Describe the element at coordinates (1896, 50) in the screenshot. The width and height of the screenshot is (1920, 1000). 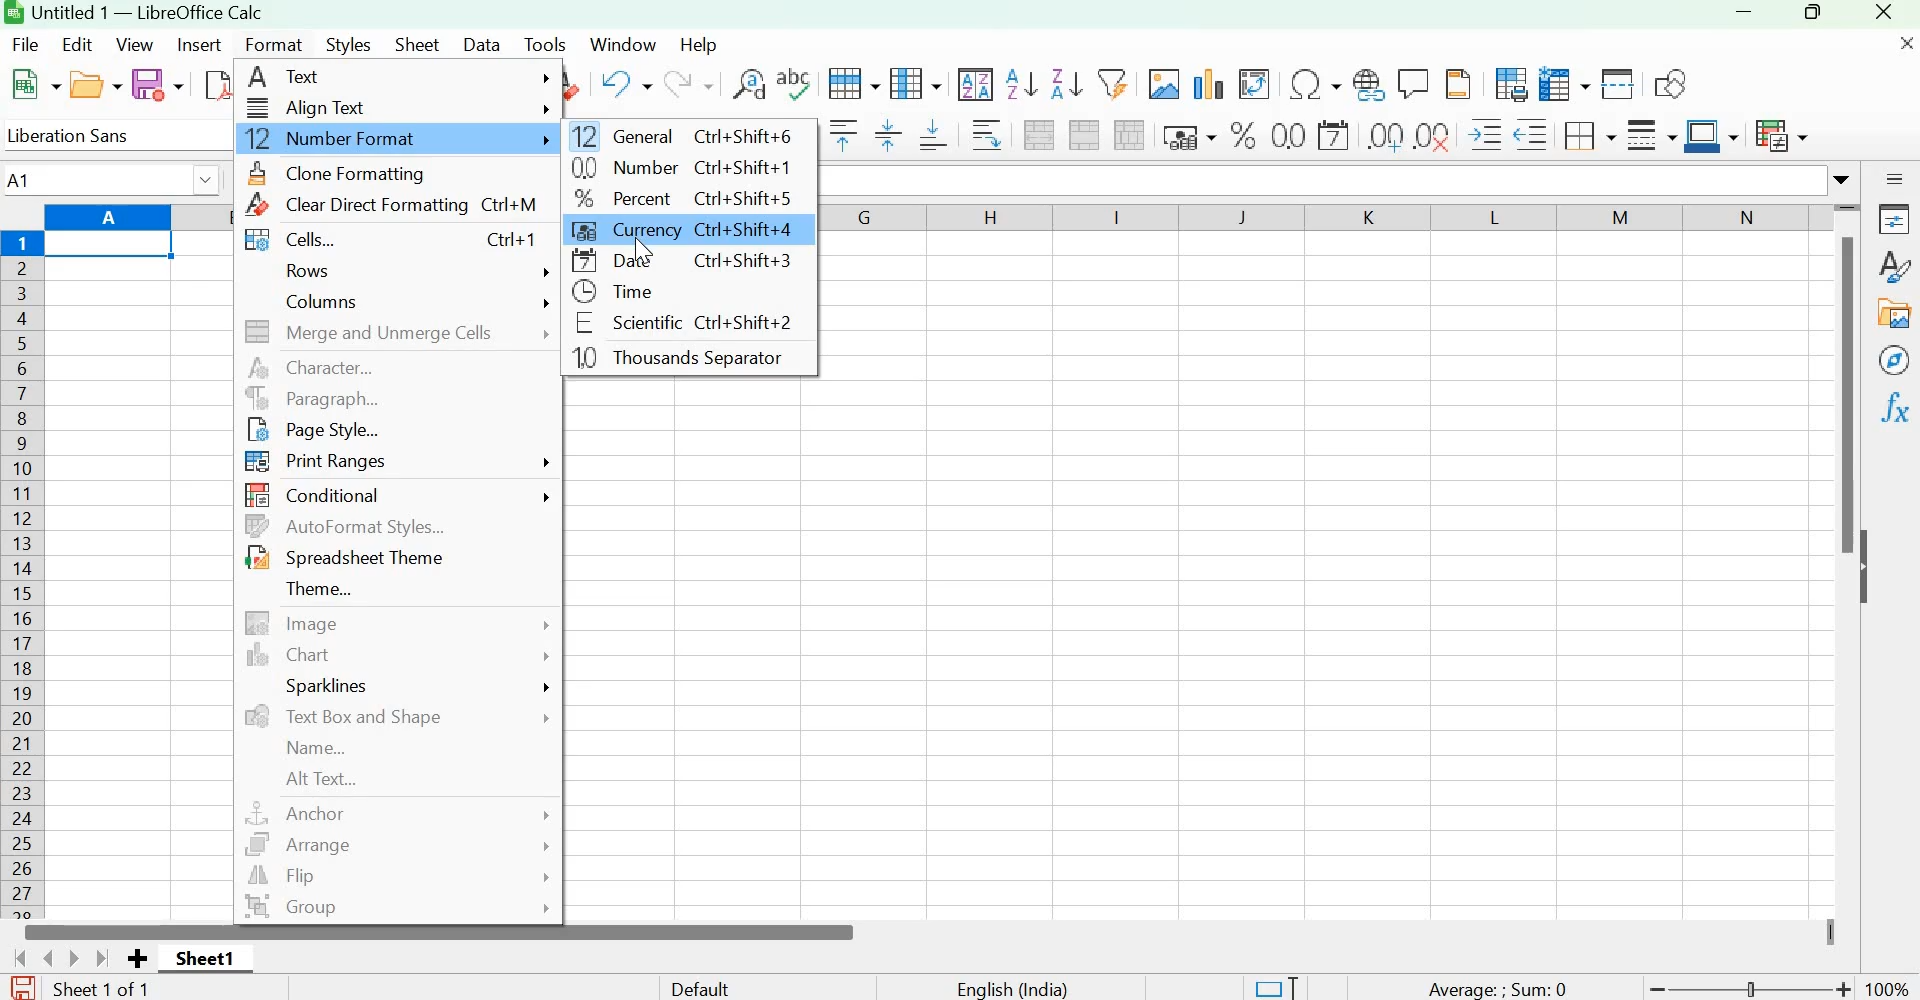
I see `Close document` at that location.